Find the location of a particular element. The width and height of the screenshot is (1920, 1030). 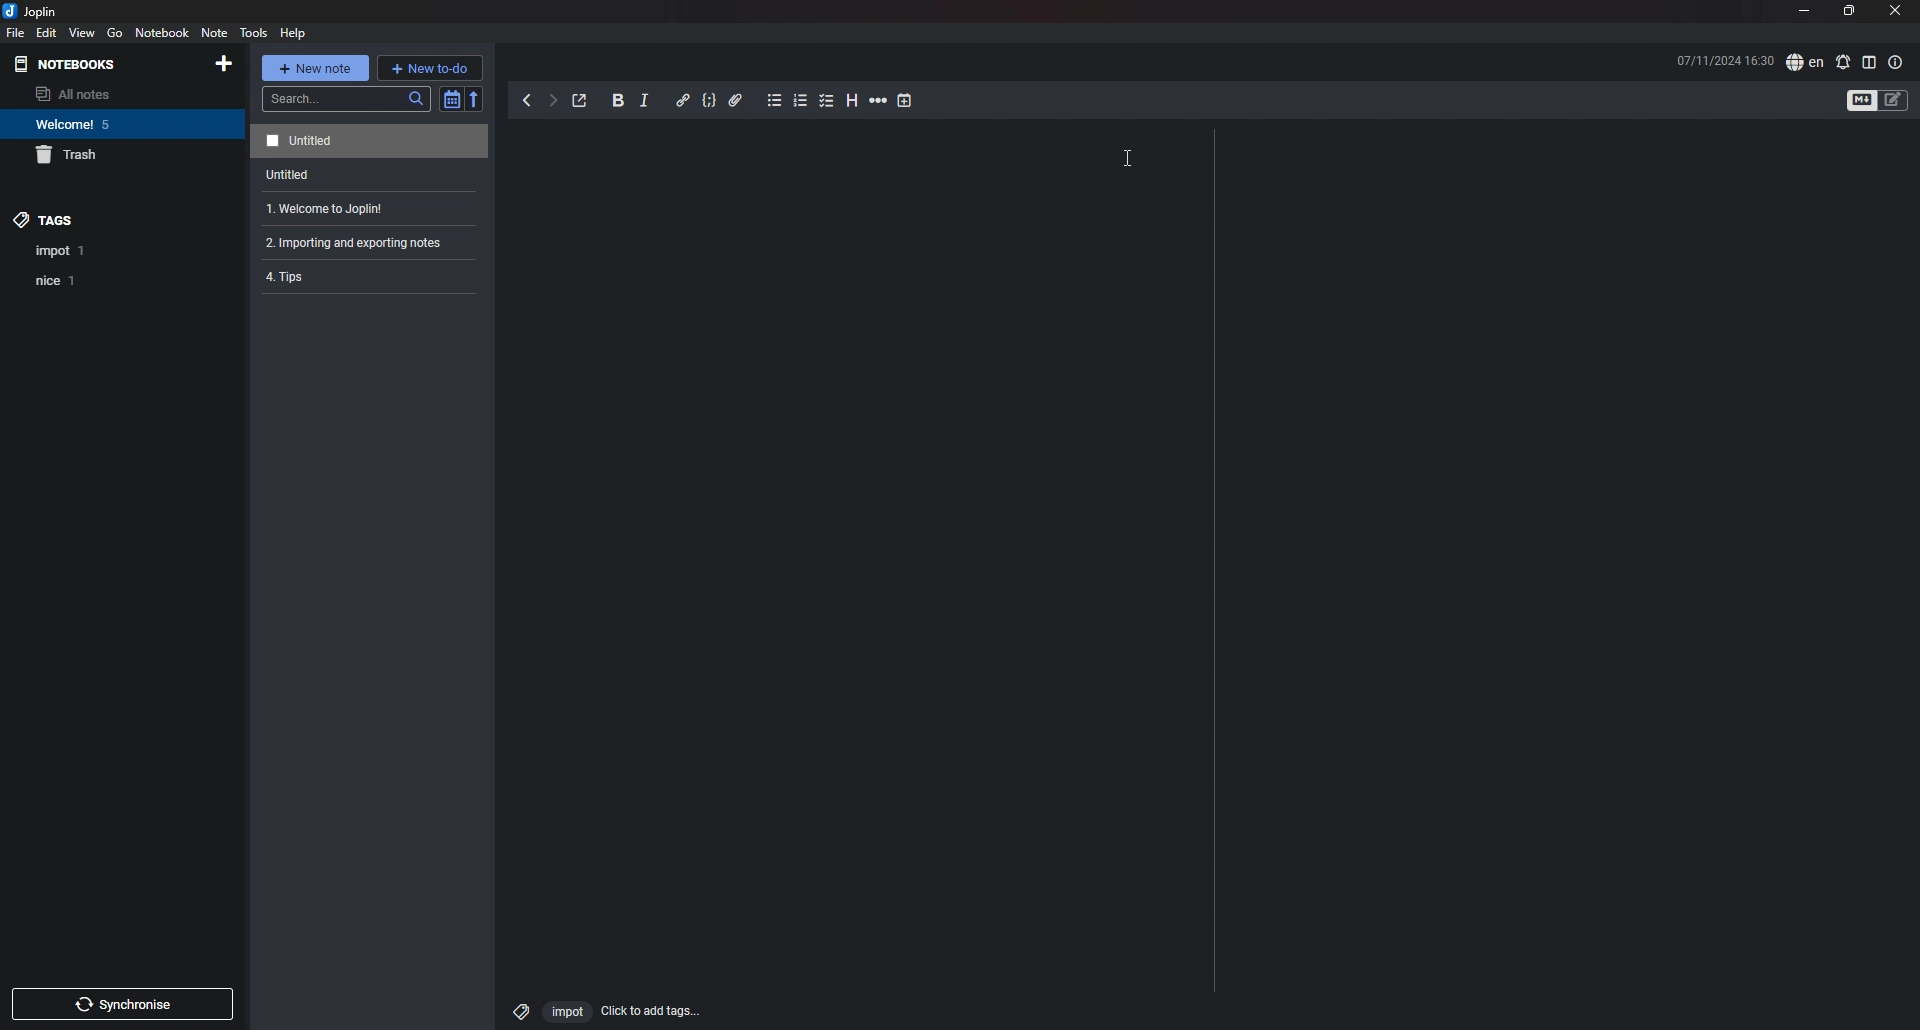

file is located at coordinates (16, 33).